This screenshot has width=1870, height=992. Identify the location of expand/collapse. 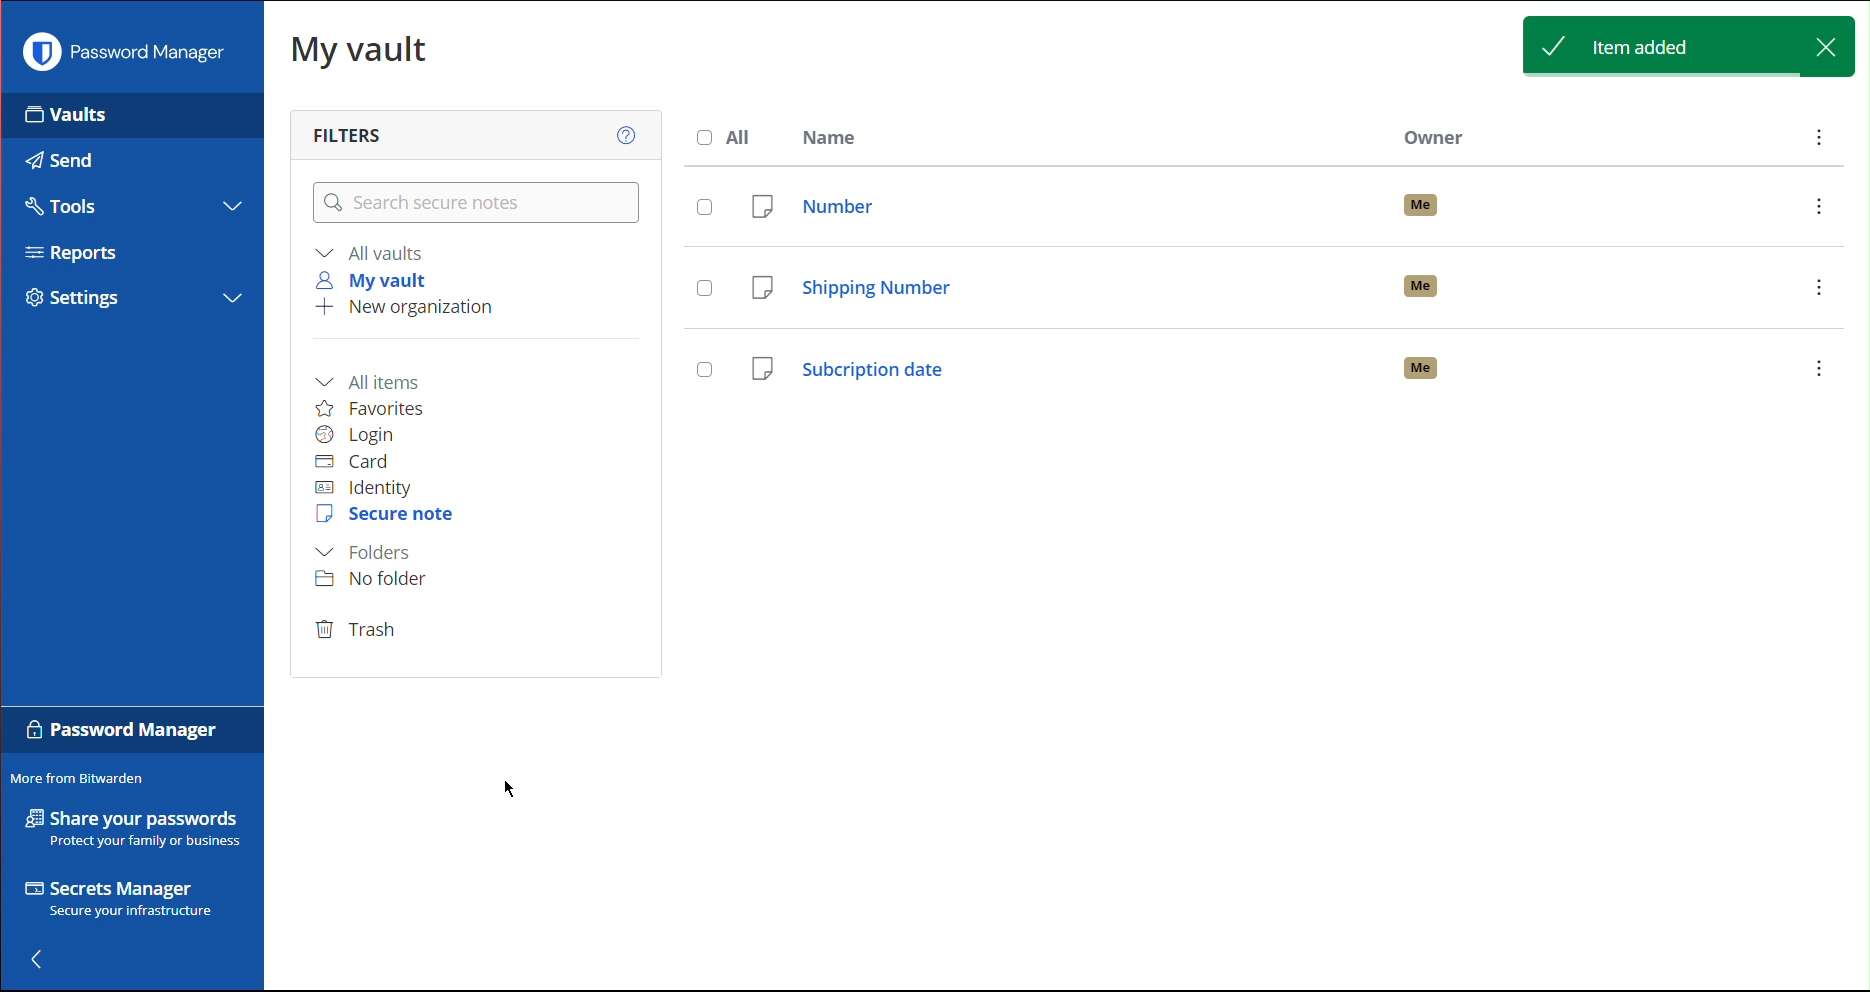
(230, 299).